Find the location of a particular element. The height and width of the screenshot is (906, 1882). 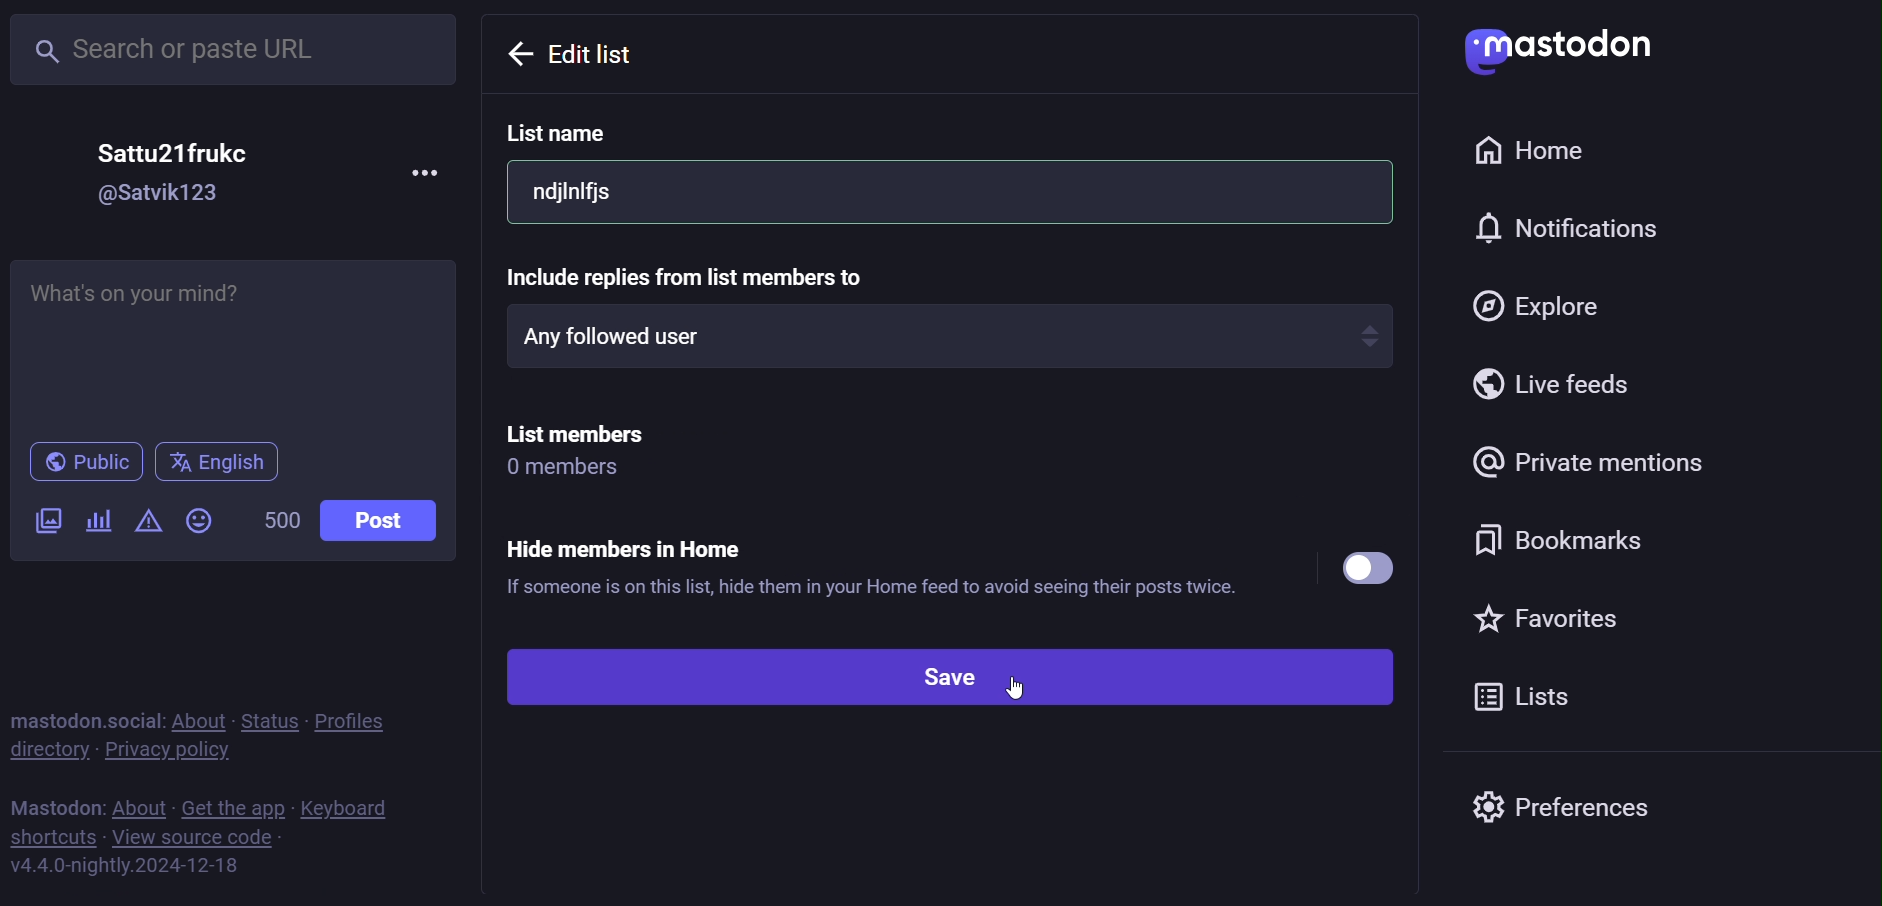

@Satvik123 is located at coordinates (179, 195).